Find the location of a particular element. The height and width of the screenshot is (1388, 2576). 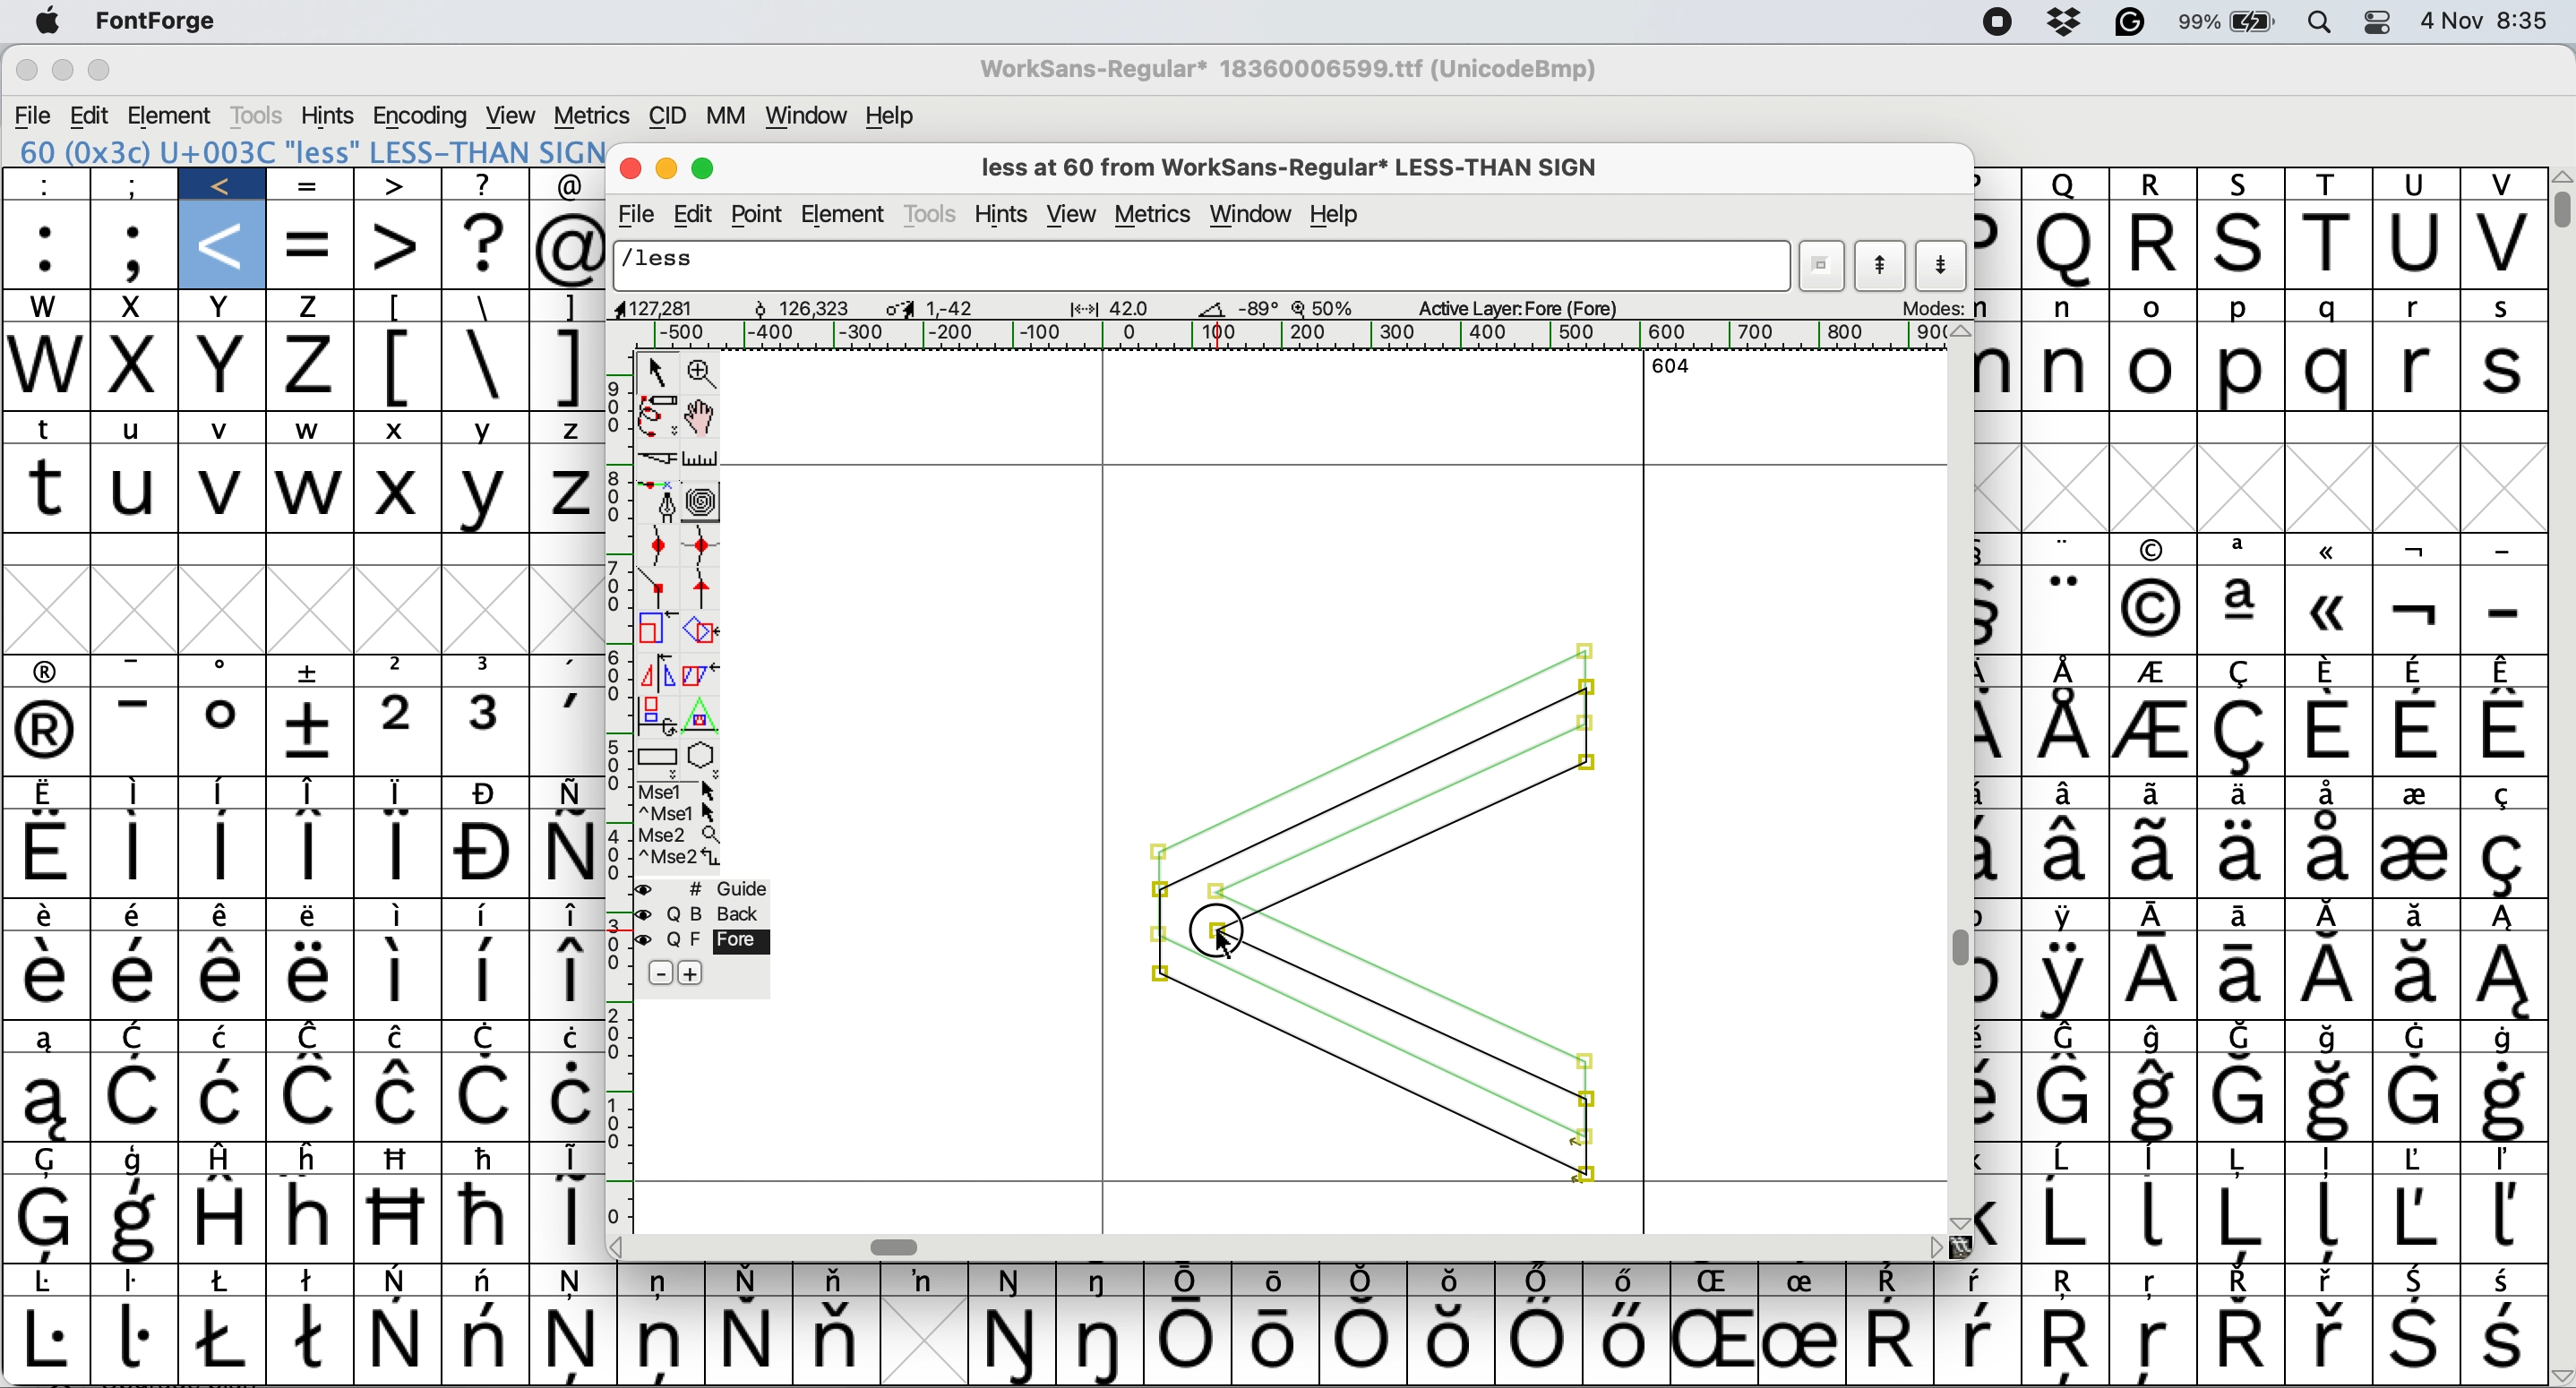

2 is located at coordinates (400, 670).